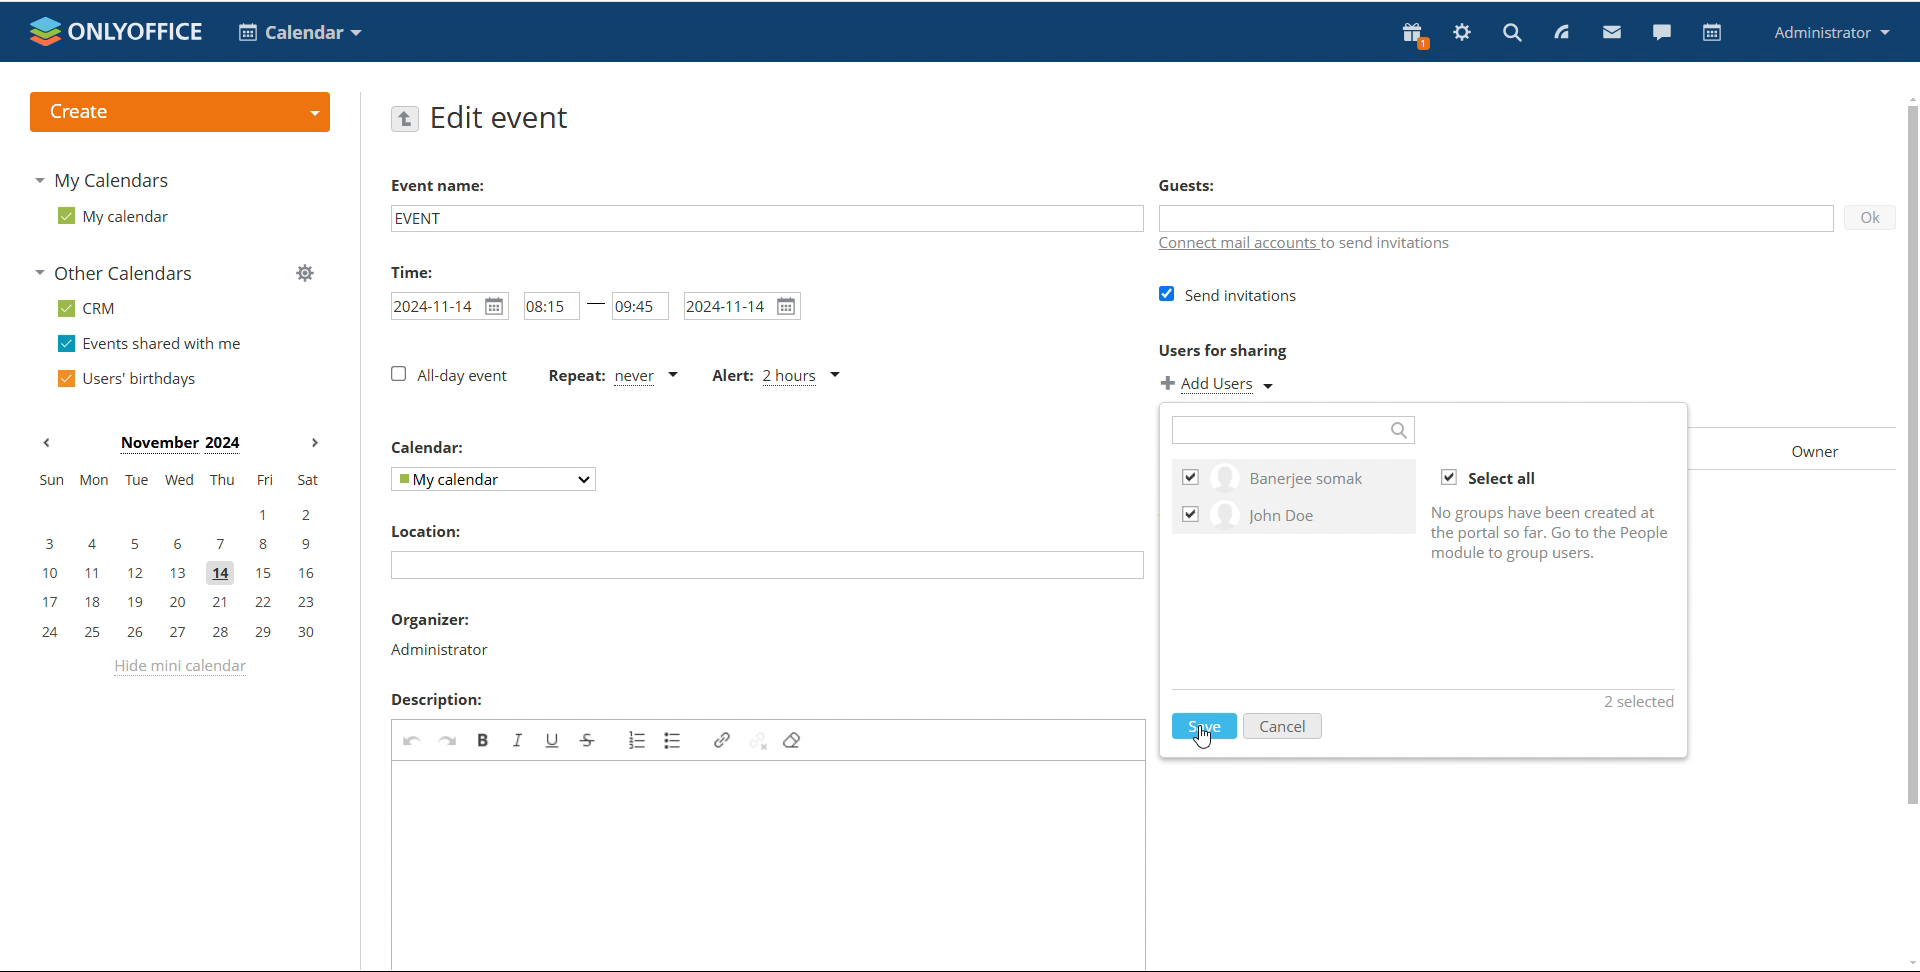  Describe the element at coordinates (1295, 430) in the screenshot. I see `search users` at that location.